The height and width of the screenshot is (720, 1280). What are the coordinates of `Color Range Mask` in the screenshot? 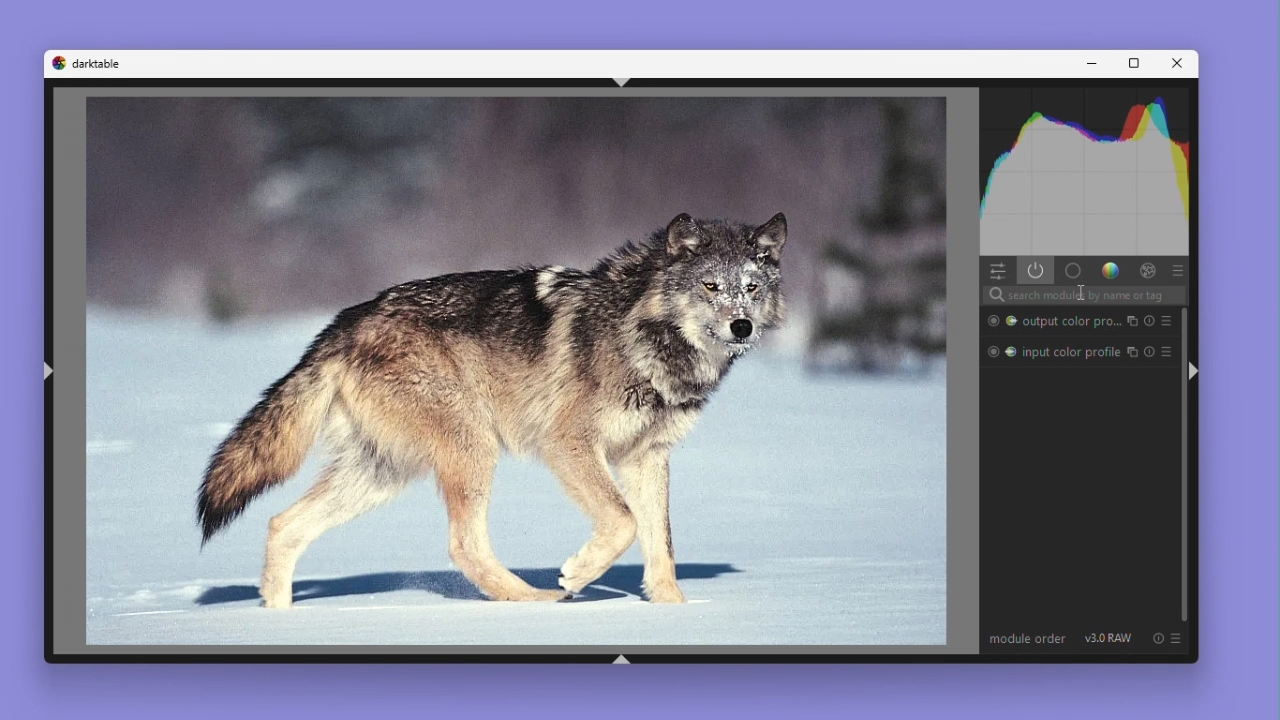 It's located at (1011, 352).